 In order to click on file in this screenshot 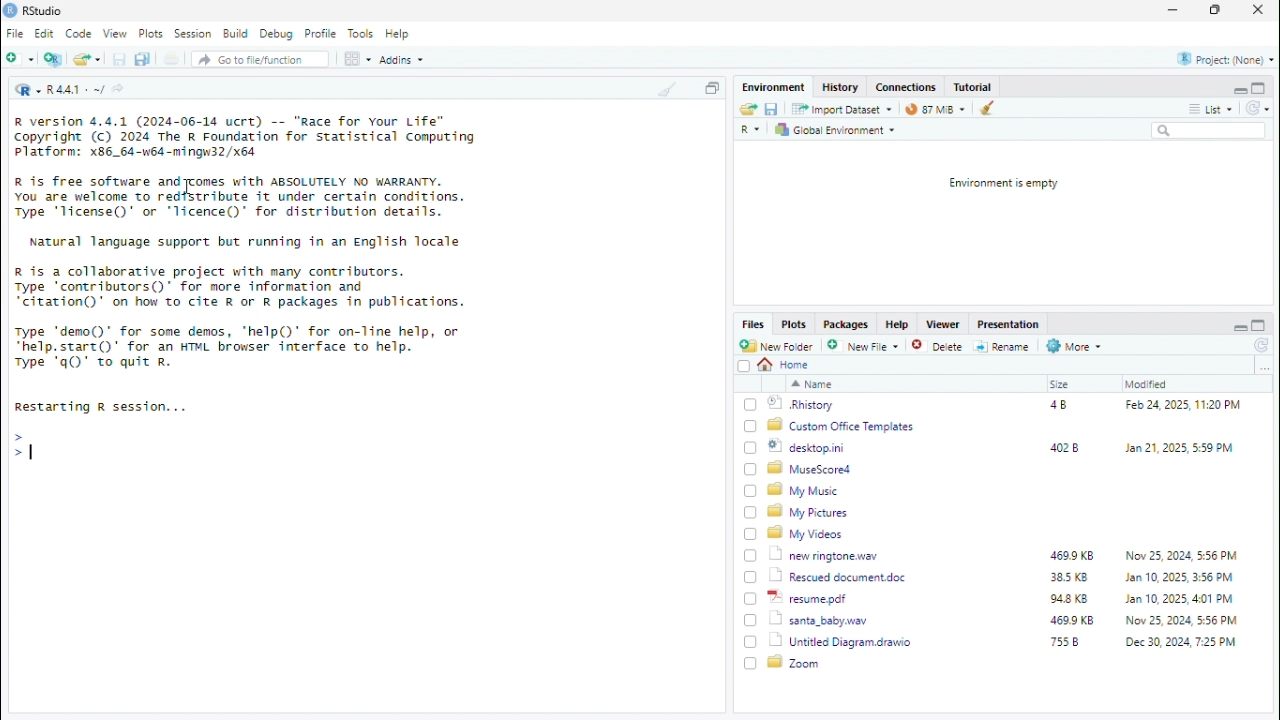, I will do `click(171, 58)`.